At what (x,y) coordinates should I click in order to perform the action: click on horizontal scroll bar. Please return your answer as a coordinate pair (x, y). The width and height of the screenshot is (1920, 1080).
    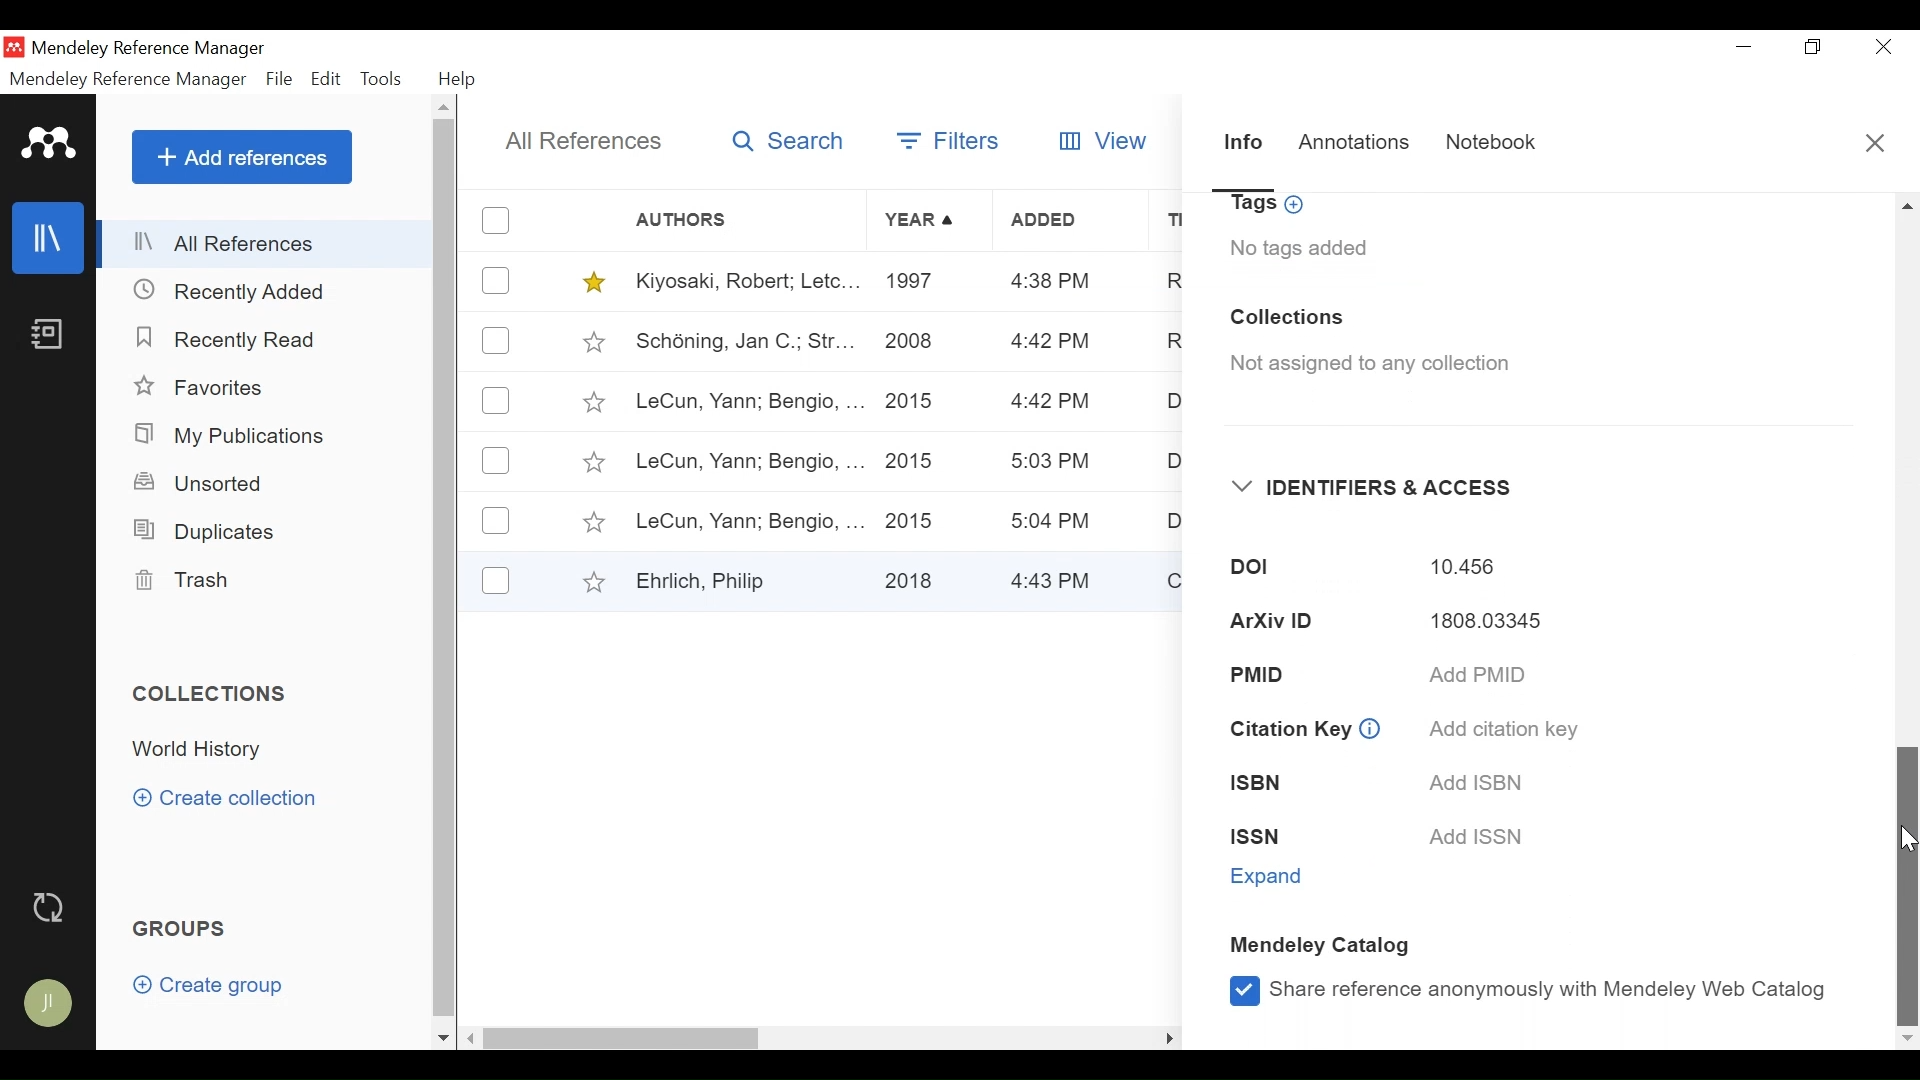
    Looking at the image, I should click on (626, 1037).